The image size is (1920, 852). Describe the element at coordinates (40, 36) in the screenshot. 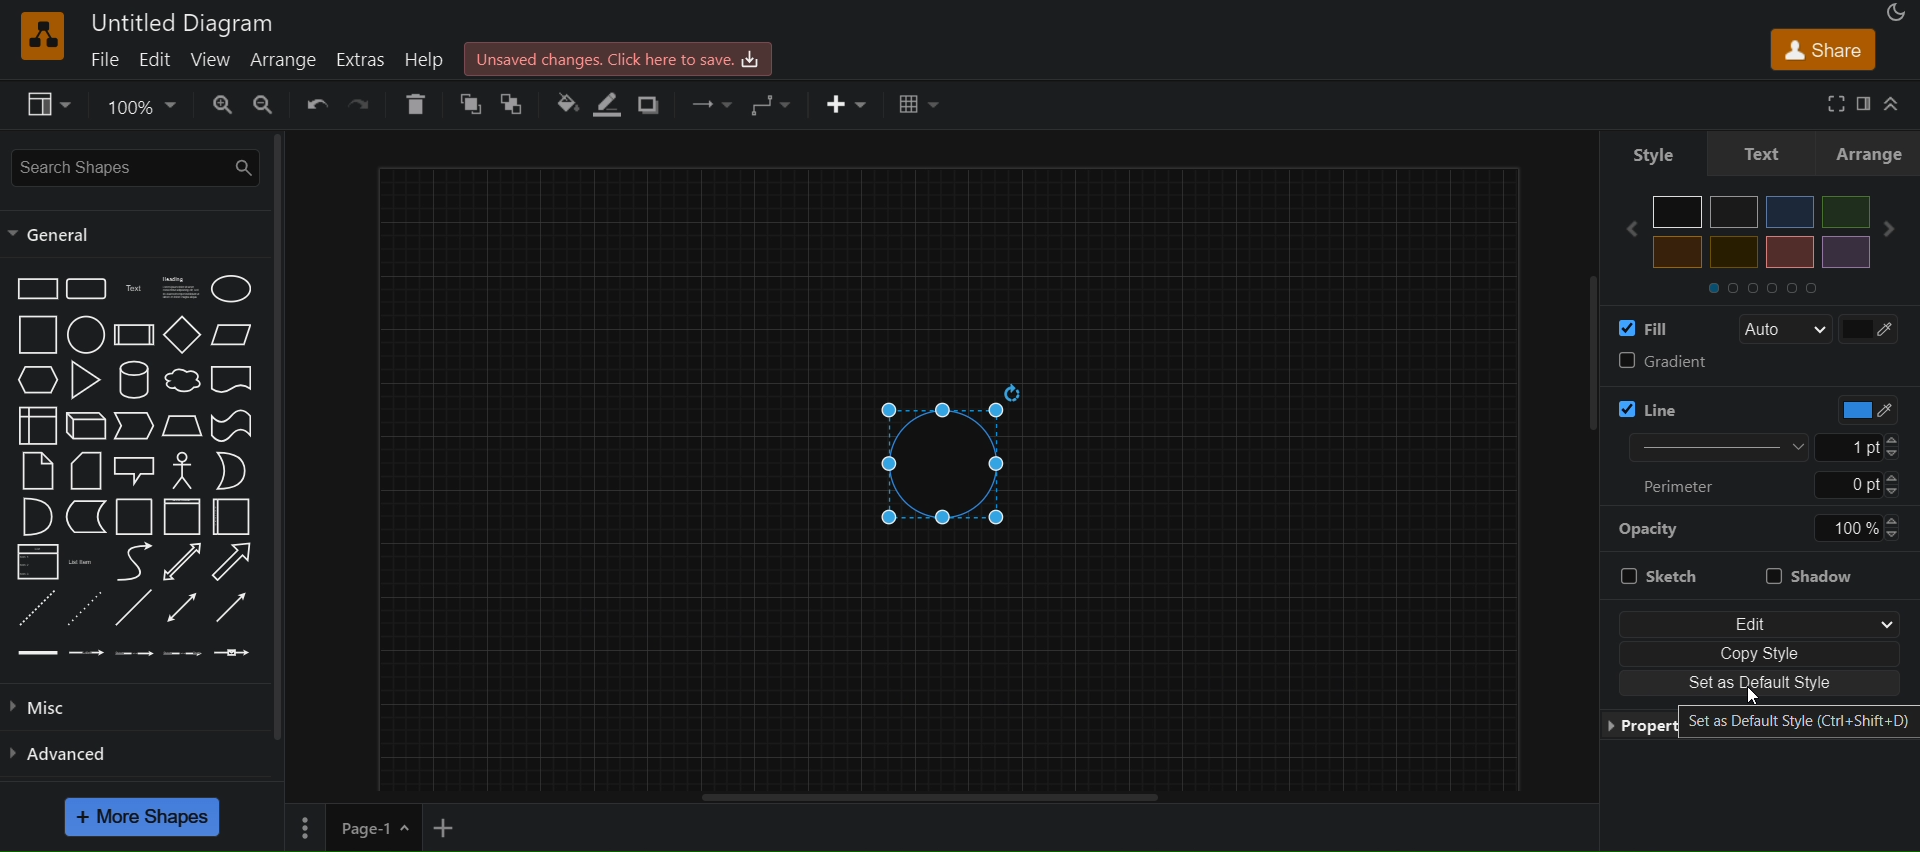

I see `logo` at that location.